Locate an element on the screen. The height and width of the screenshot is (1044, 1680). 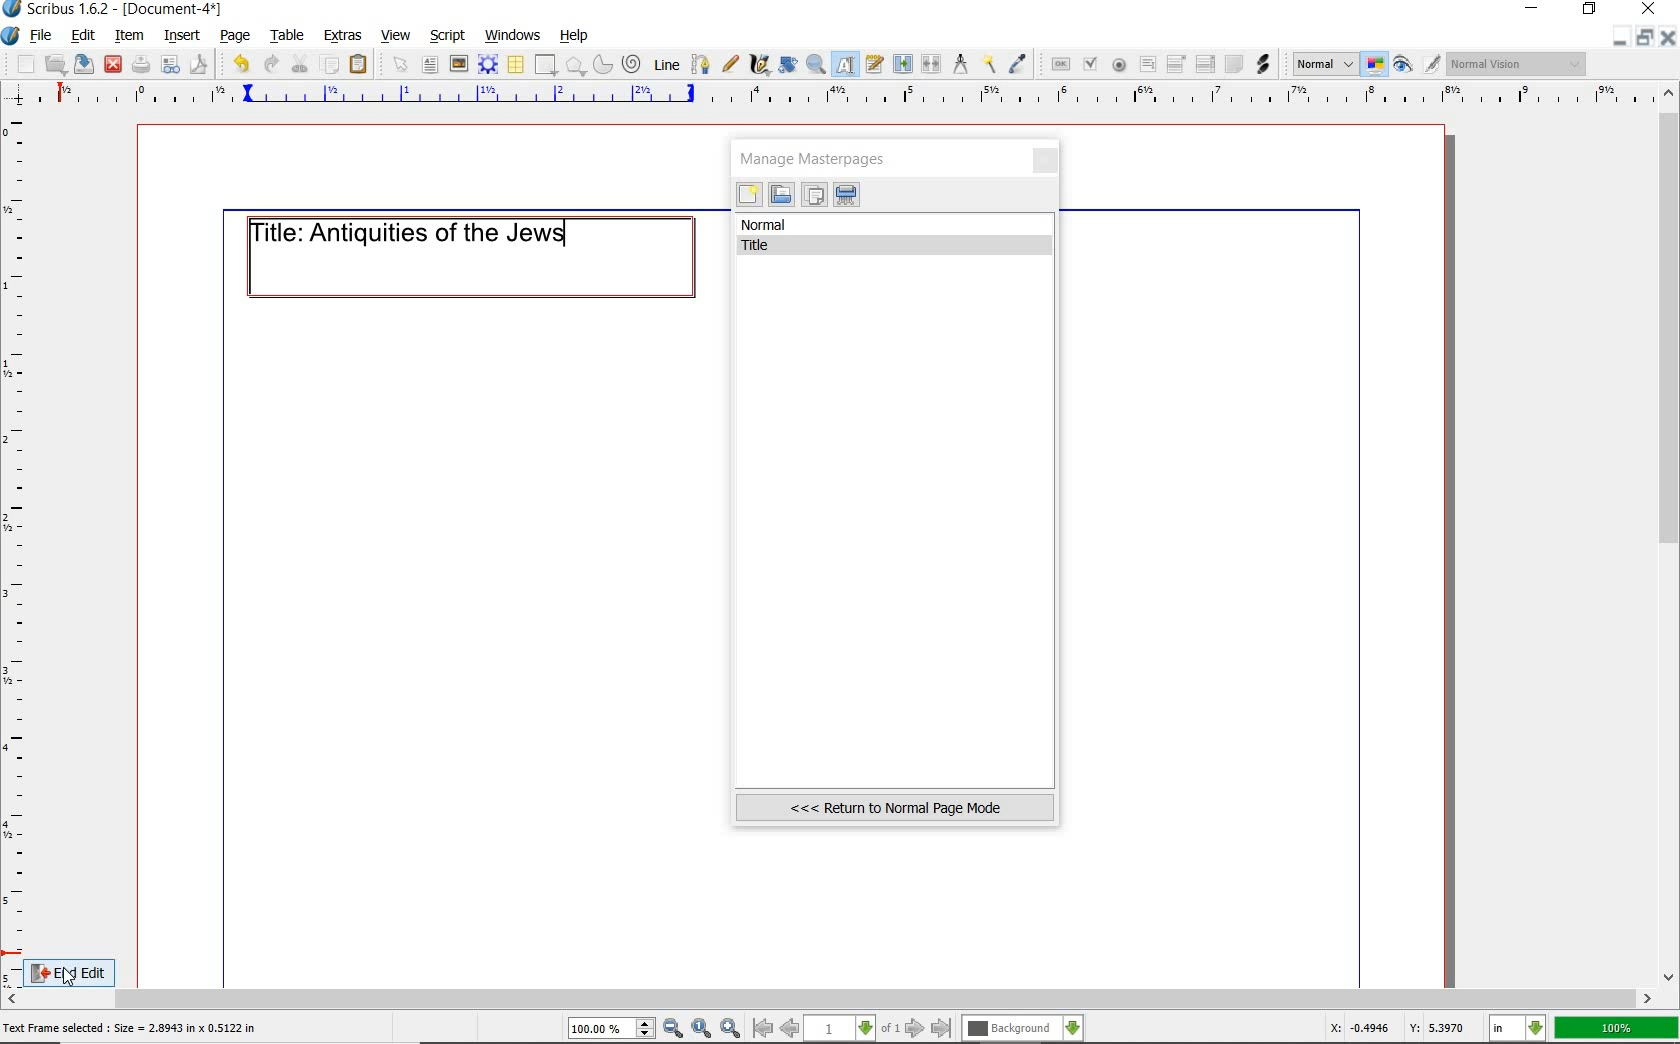
zoom out is located at coordinates (674, 1029).